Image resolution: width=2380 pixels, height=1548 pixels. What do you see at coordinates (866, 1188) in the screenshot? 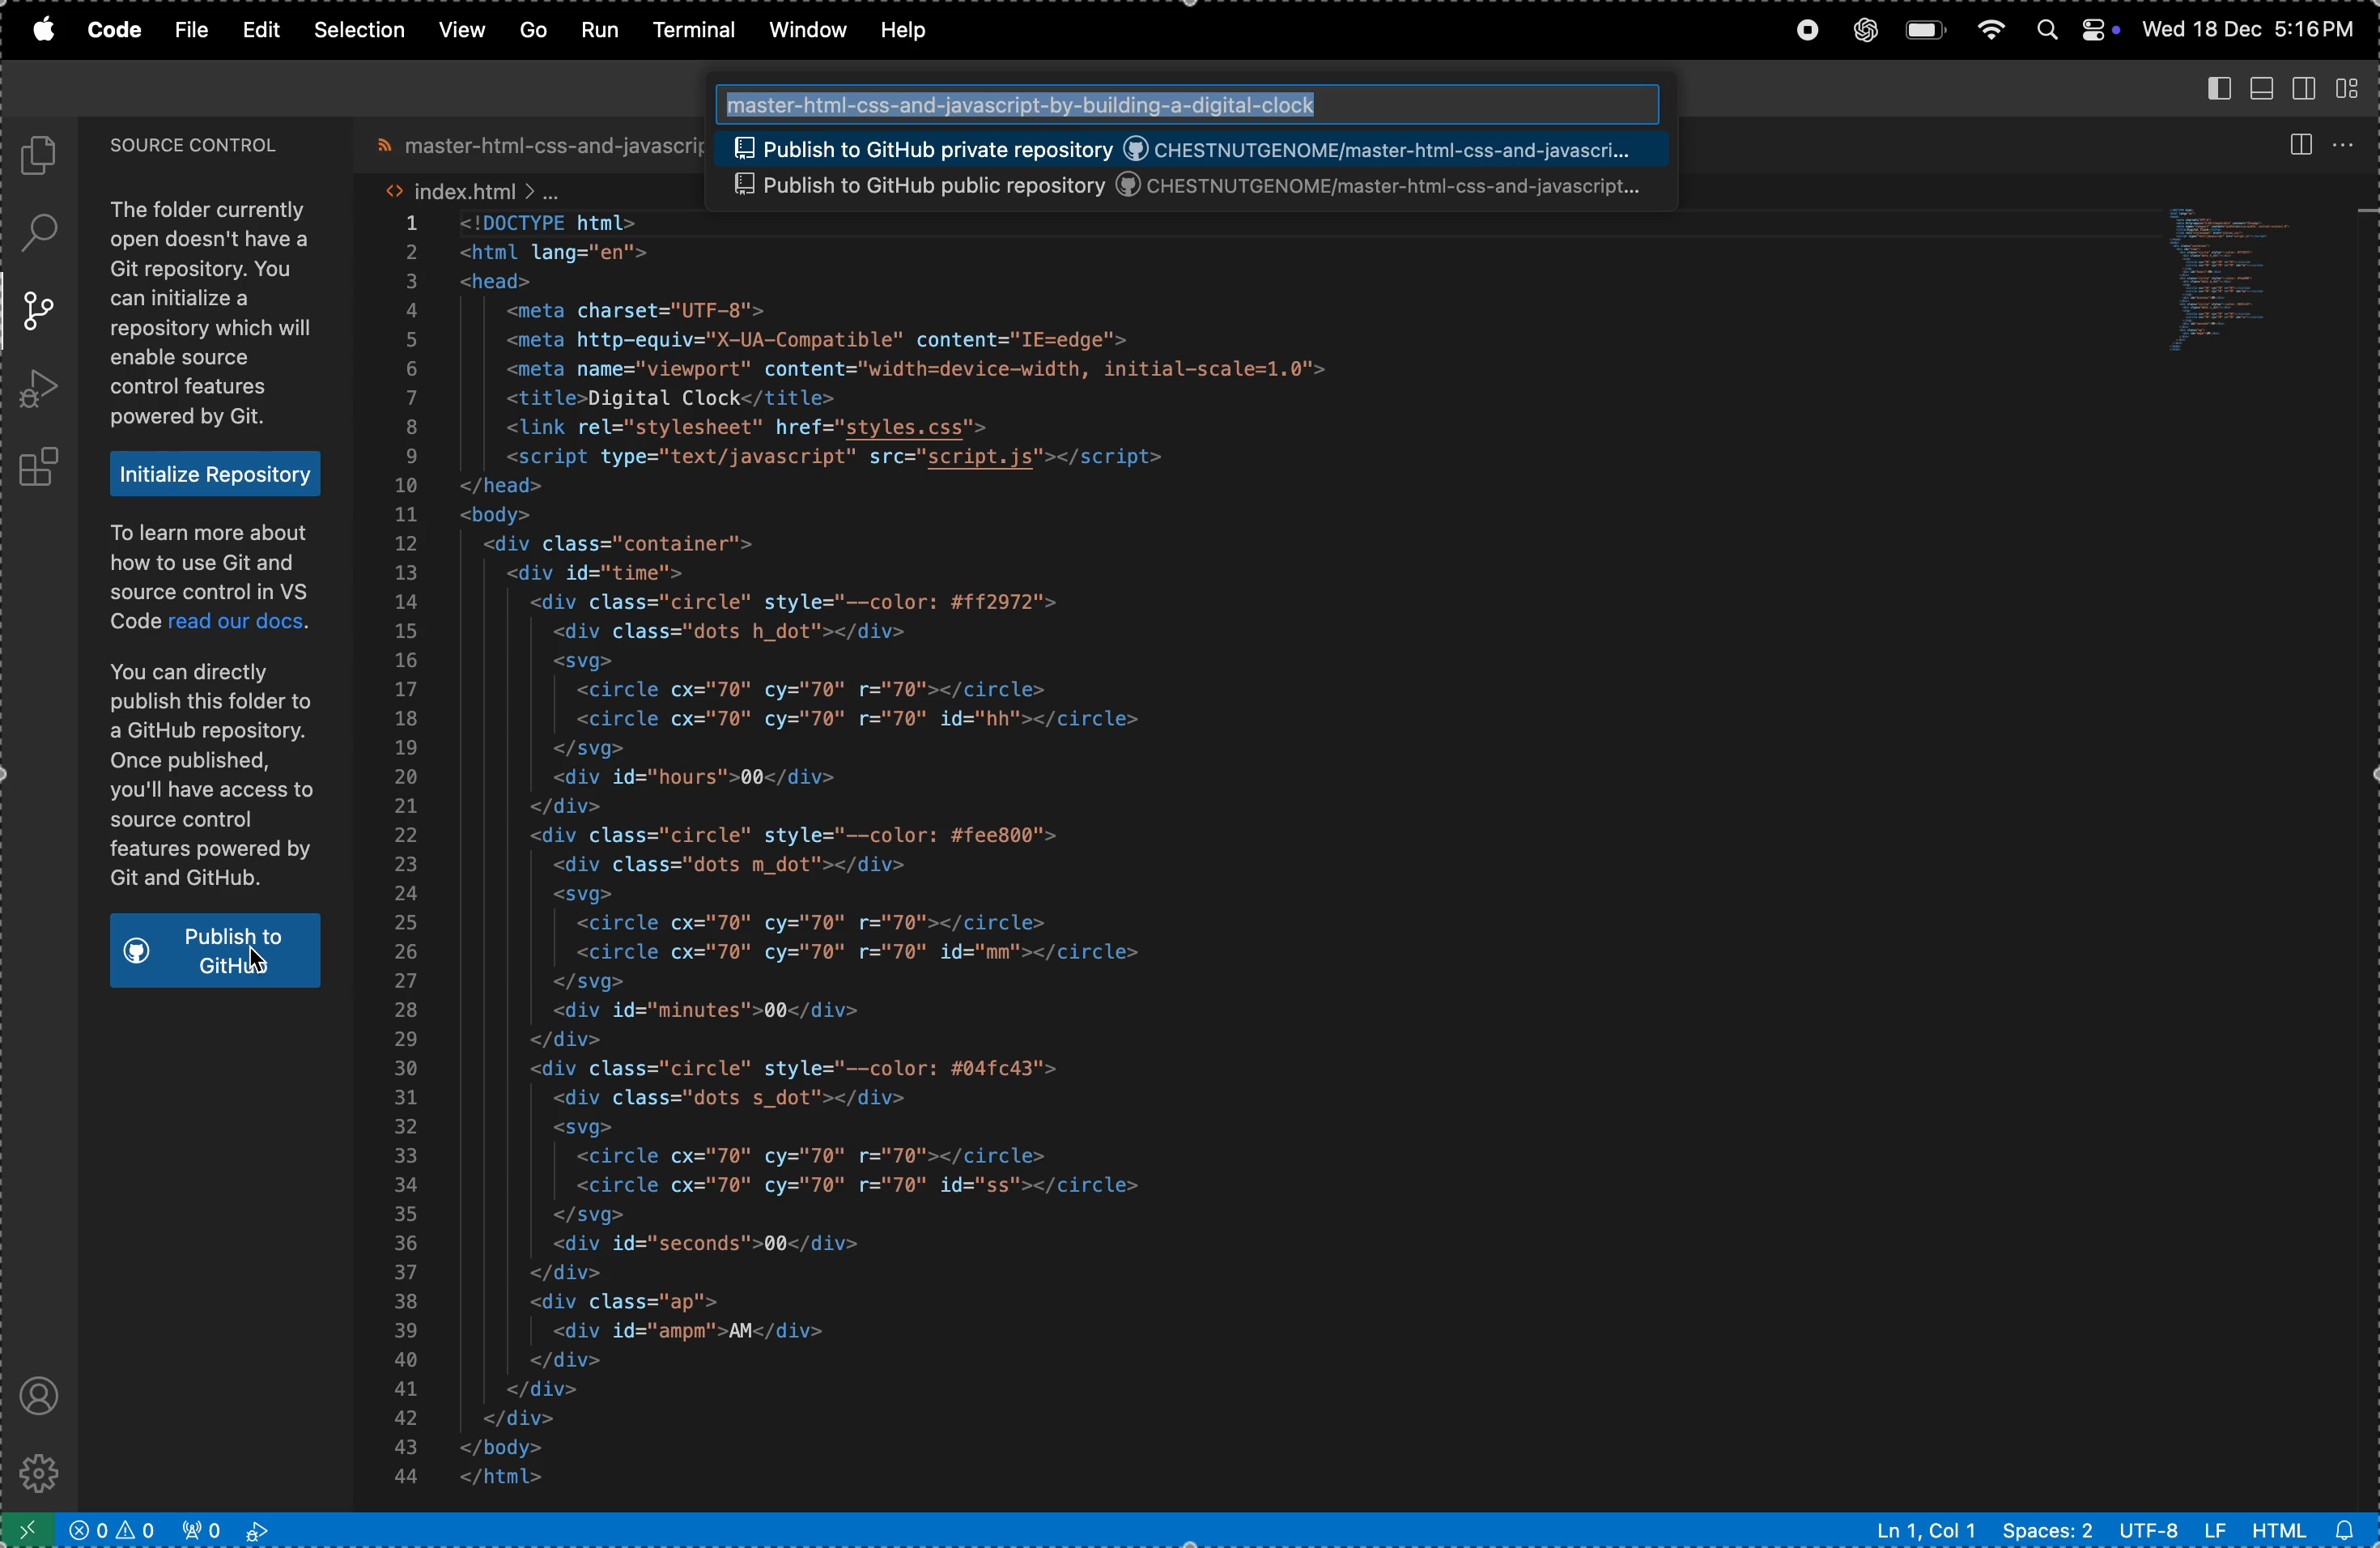
I see `<circle cx="70" cy="70" r="70" id="ss"></circle>` at bounding box center [866, 1188].